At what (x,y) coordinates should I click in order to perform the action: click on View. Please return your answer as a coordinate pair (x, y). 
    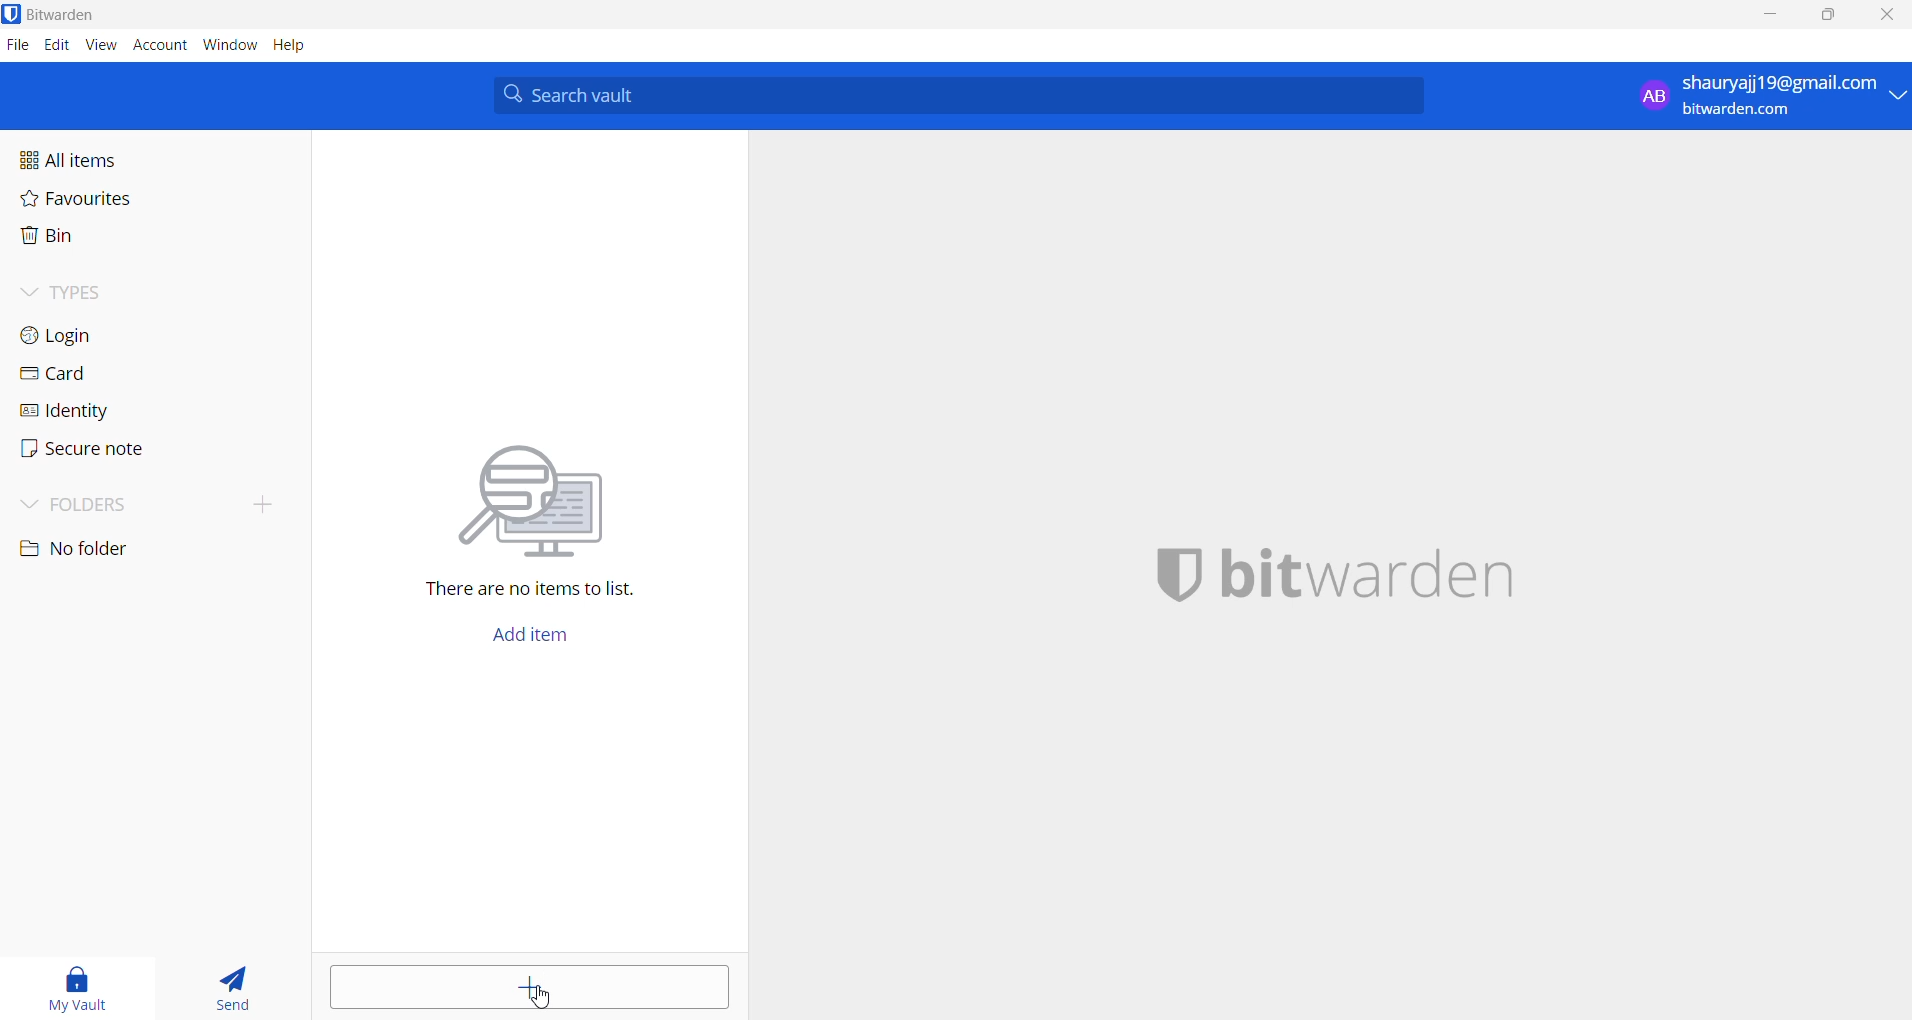
    Looking at the image, I should click on (103, 46).